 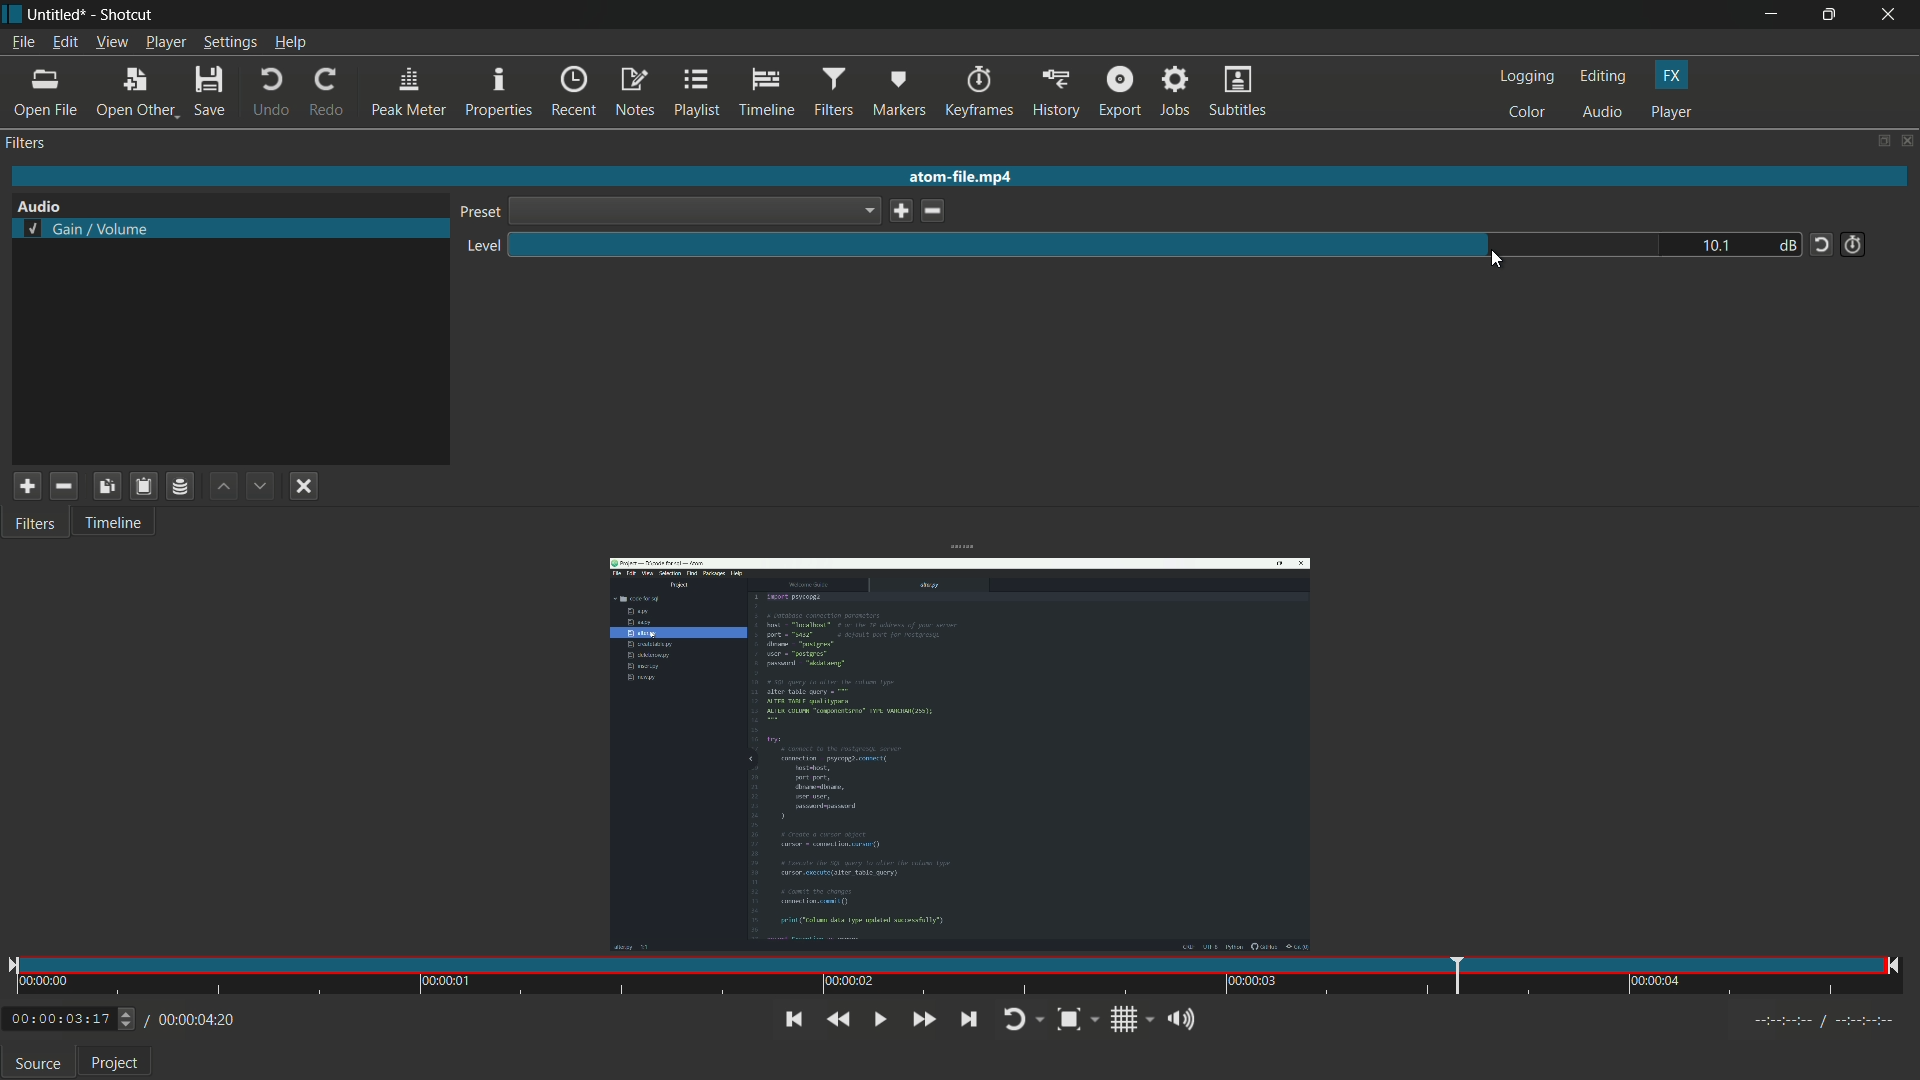 I want to click on toggle play or pause, so click(x=879, y=1020).